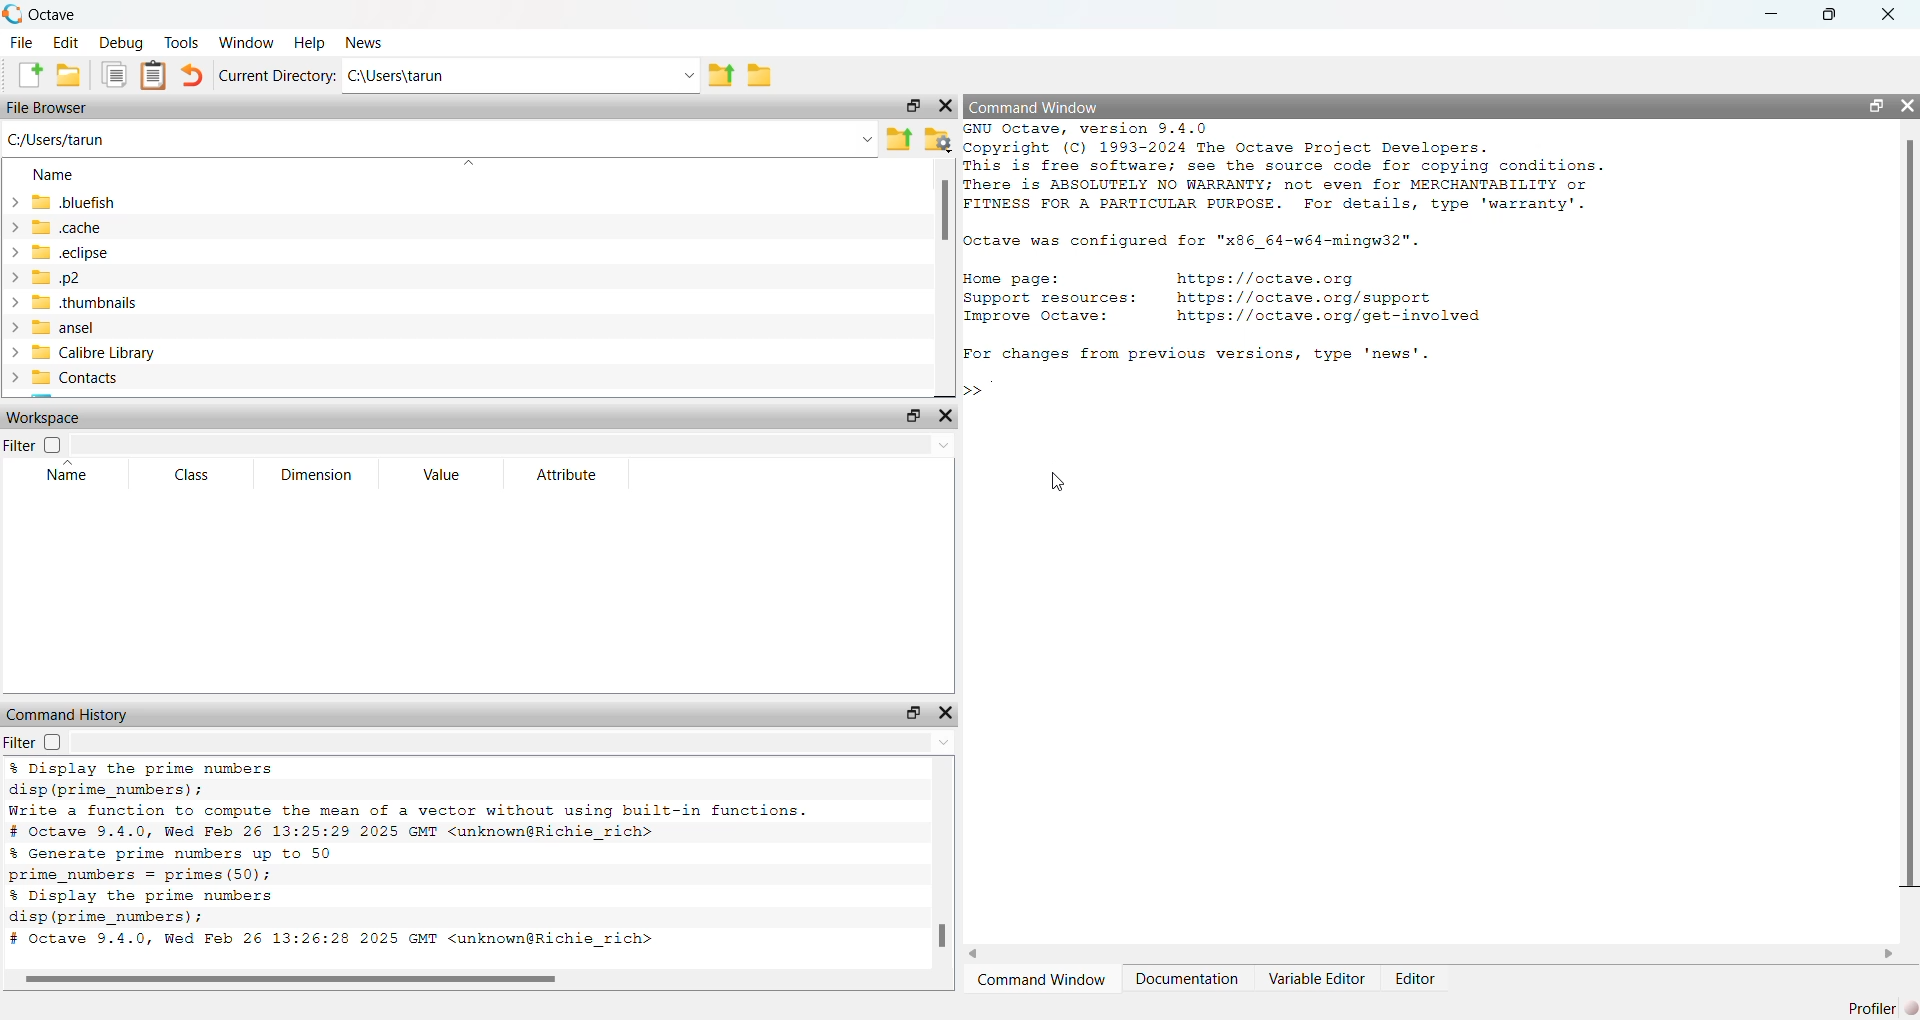 The width and height of the screenshot is (1920, 1020). I want to click on cursor, so click(1059, 481).